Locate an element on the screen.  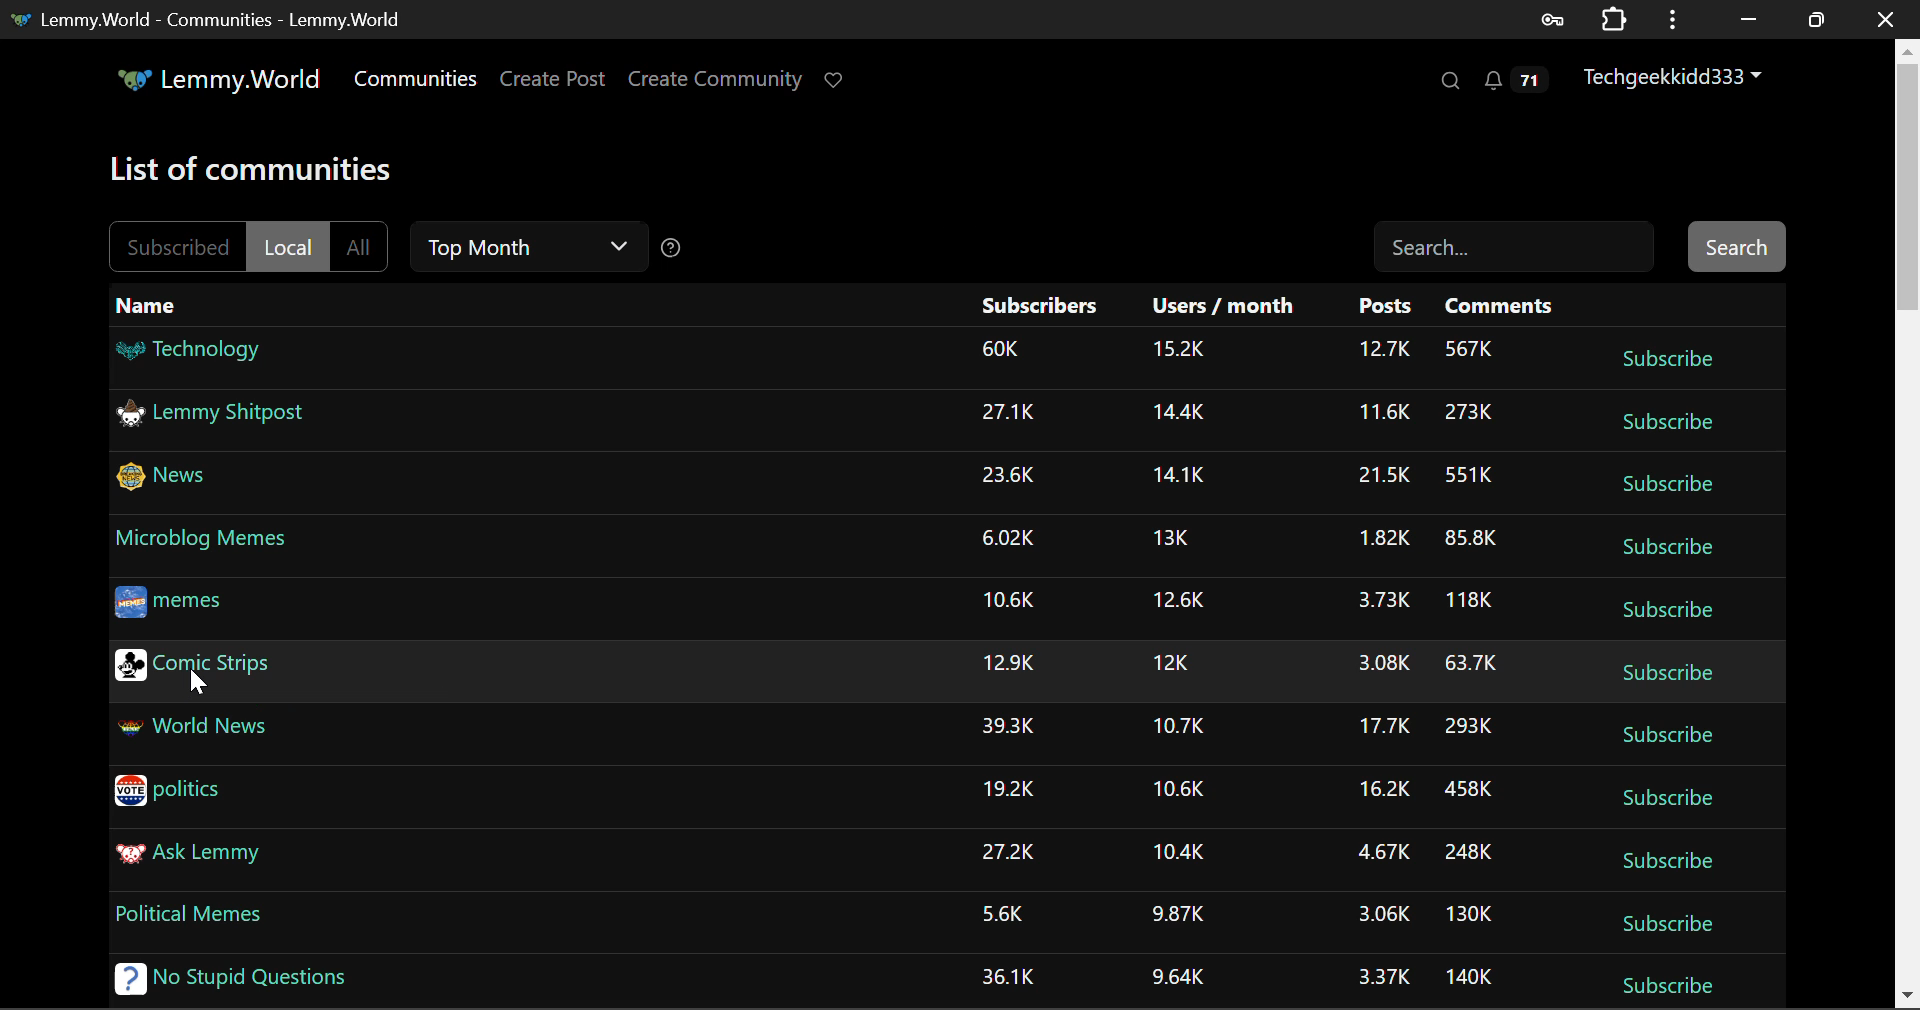
Lemmy.World- Communities - Lemmy.World is located at coordinates (208, 19).